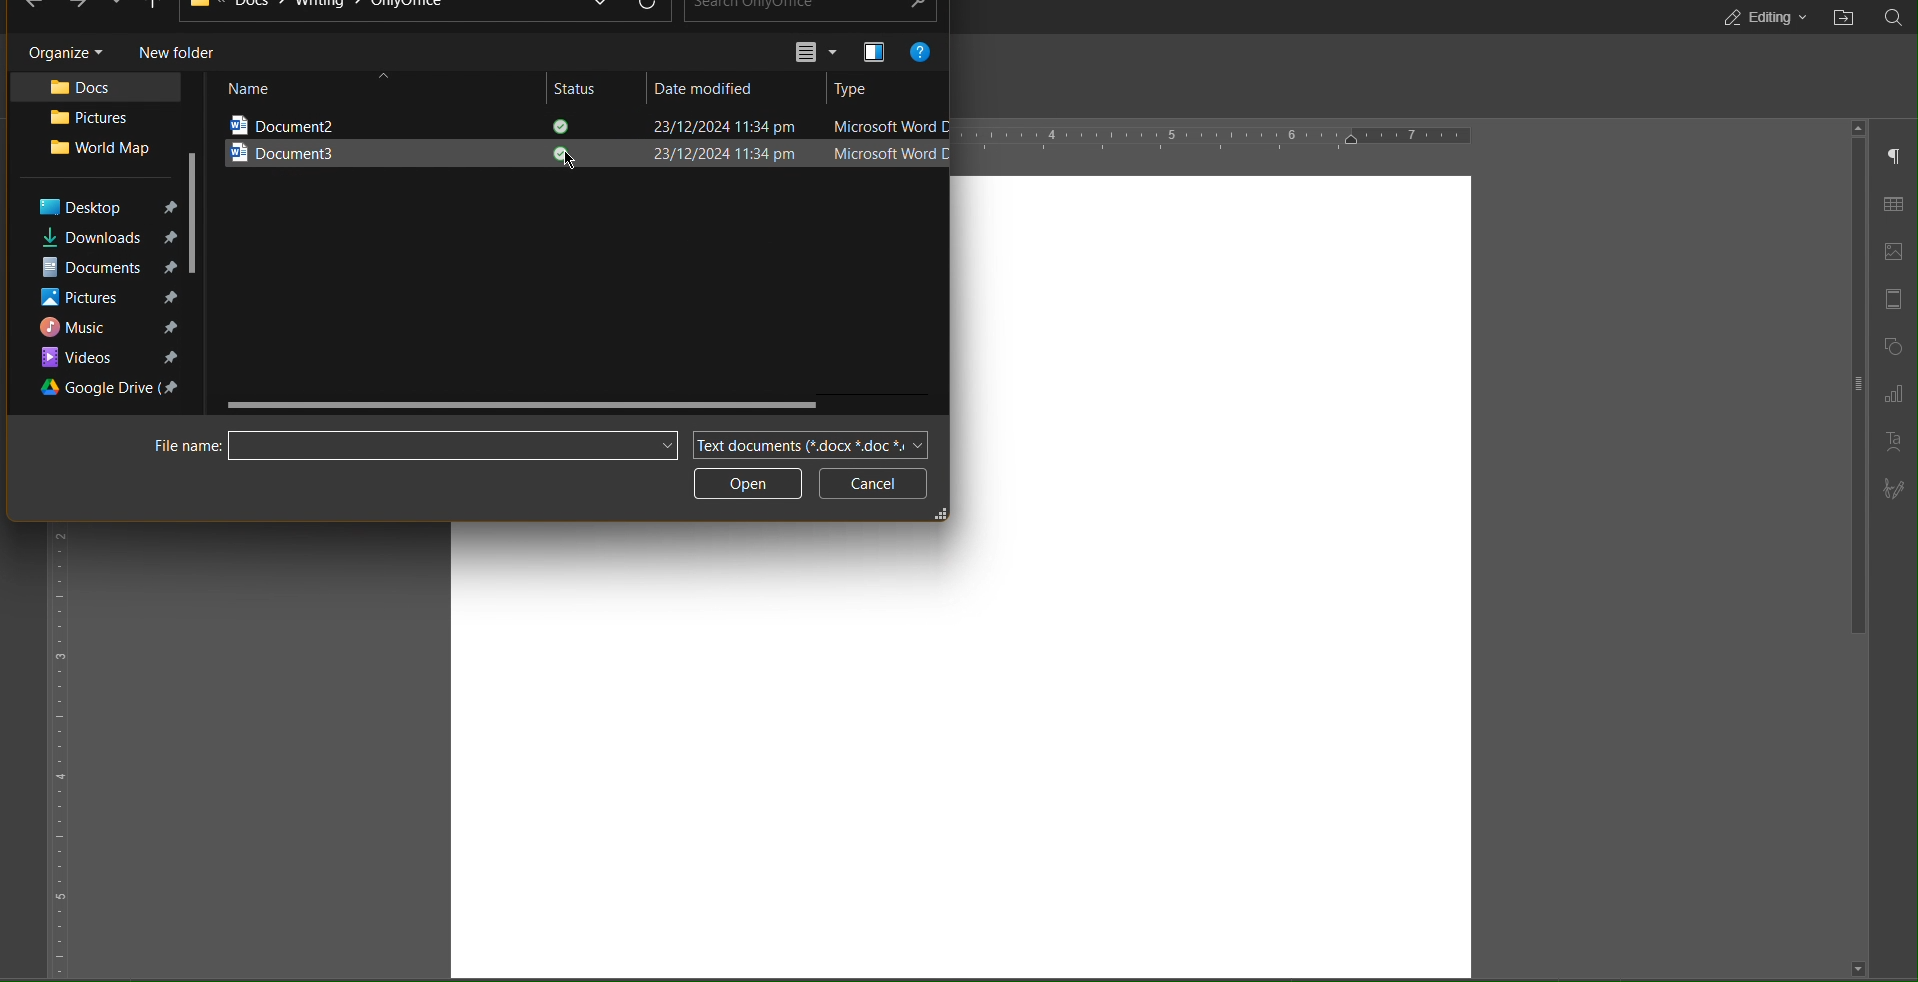 The width and height of the screenshot is (1918, 982). Describe the element at coordinates (197, 212) in the screenshot. I see `Scroll bar` at that location.